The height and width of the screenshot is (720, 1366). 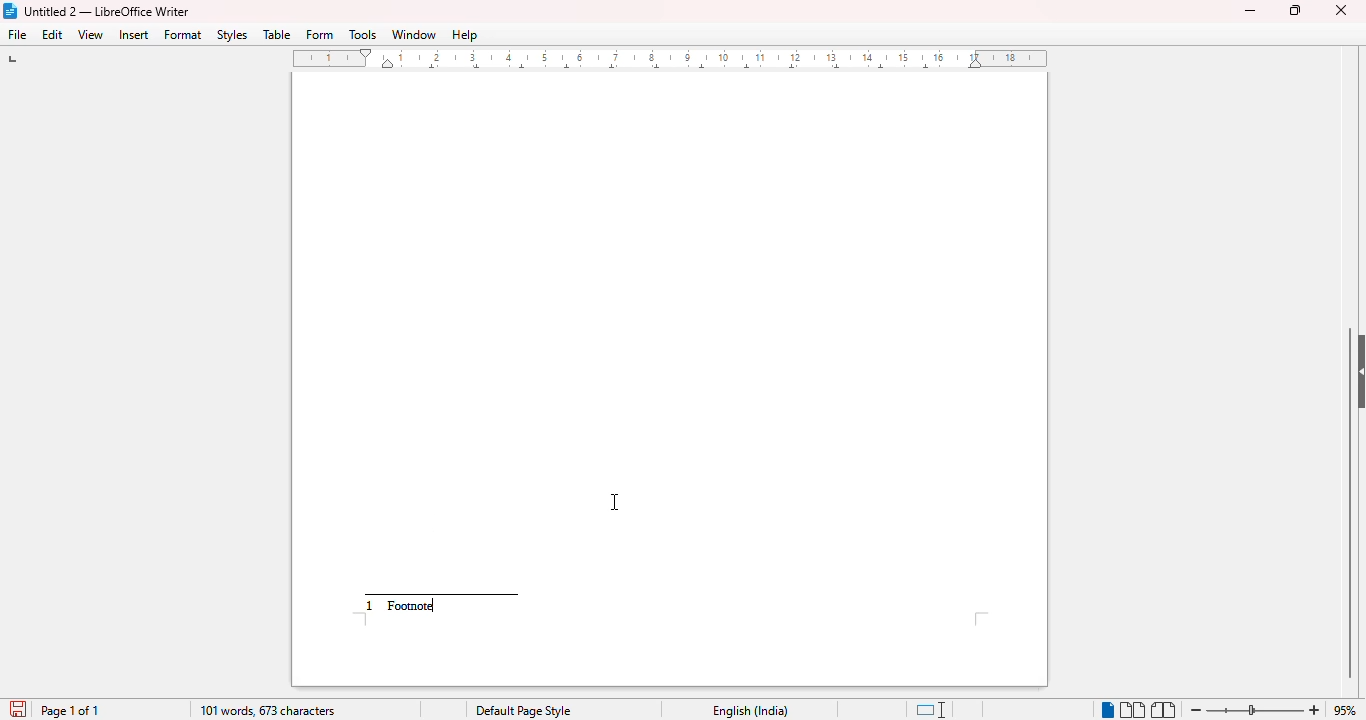 What do you see at coordinates (1357, 371) in the screenshot?
I see `show` at bounding box center [1357, 371].